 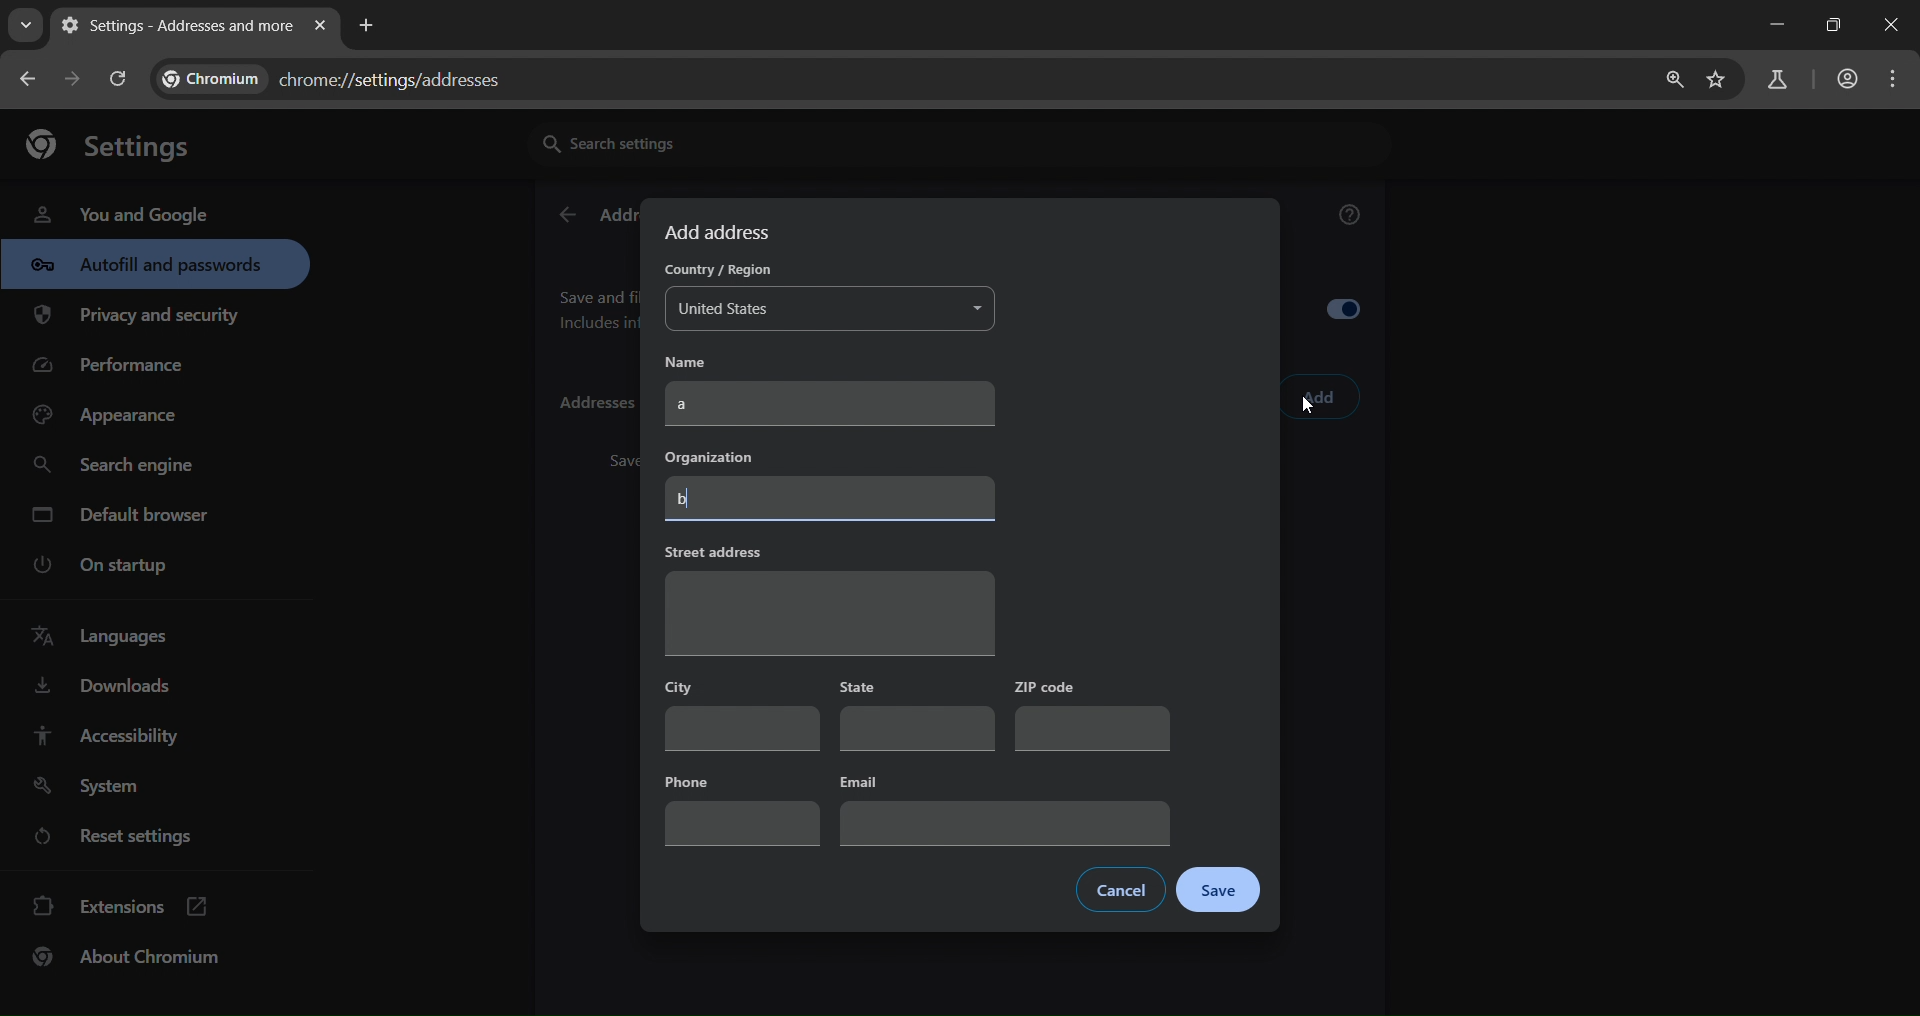 What do you see at coordinates (1308, 410) in the screenshot?
I see `cursor` at bounding box center [1308, 410].